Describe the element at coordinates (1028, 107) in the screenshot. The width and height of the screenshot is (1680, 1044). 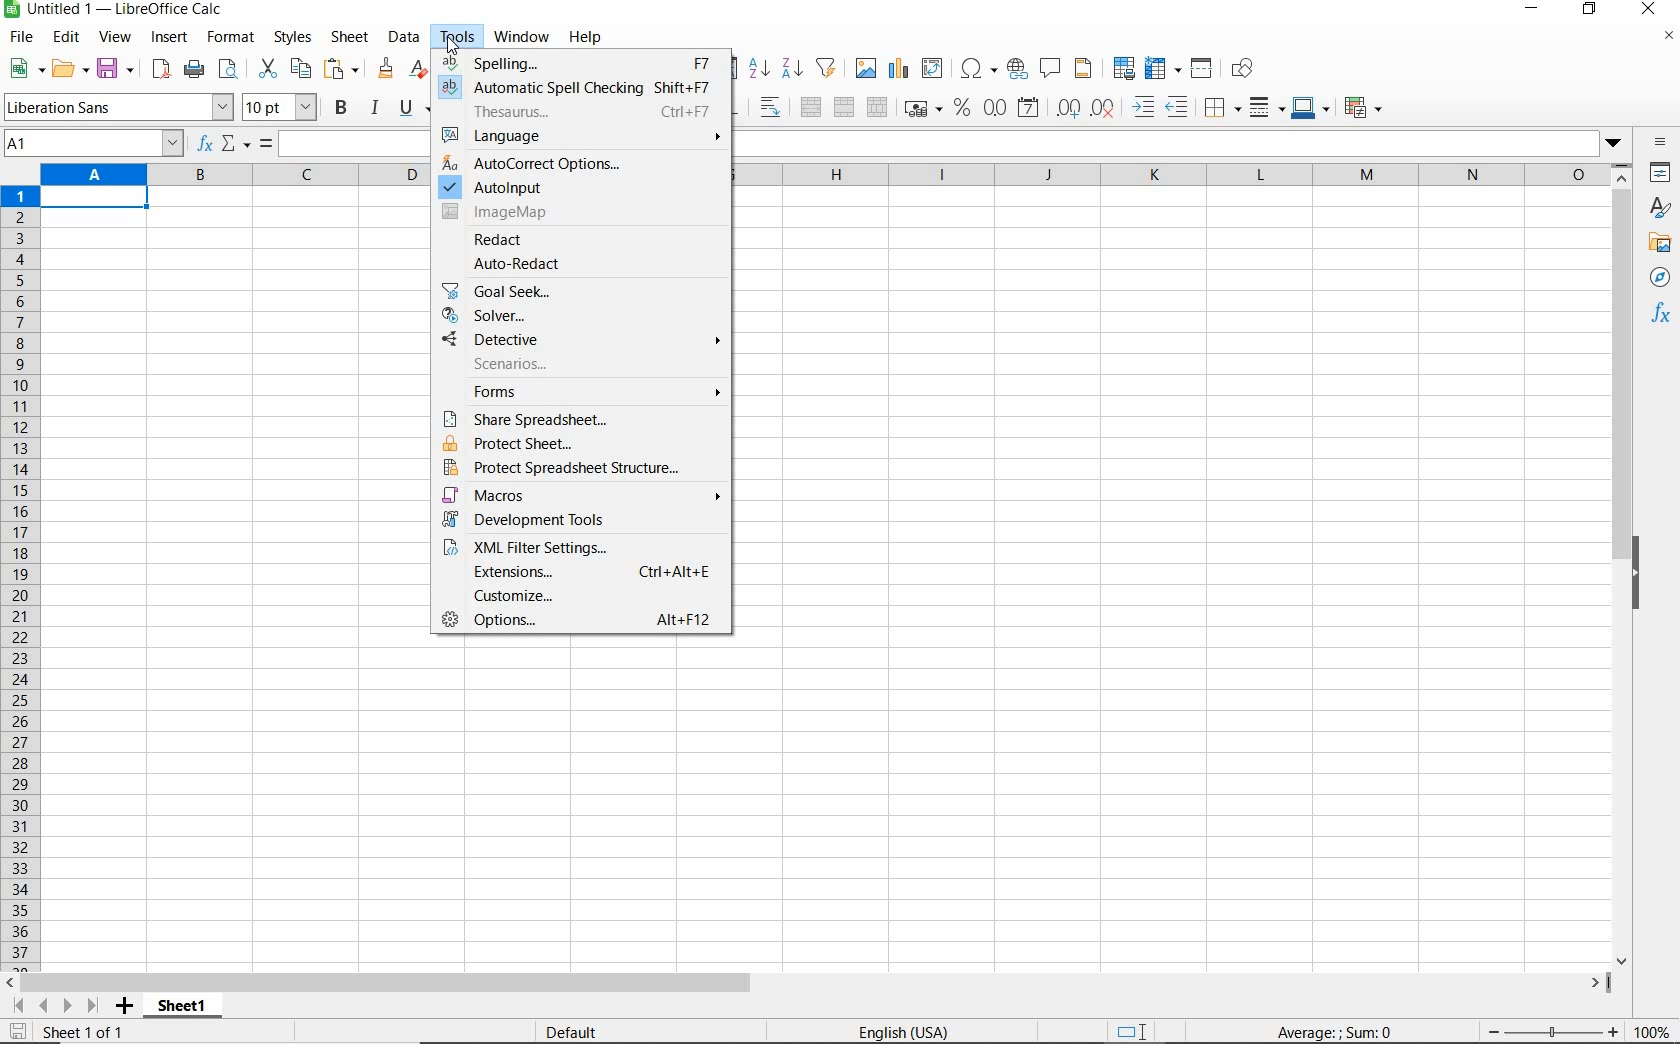
I see `format as date` at that location.